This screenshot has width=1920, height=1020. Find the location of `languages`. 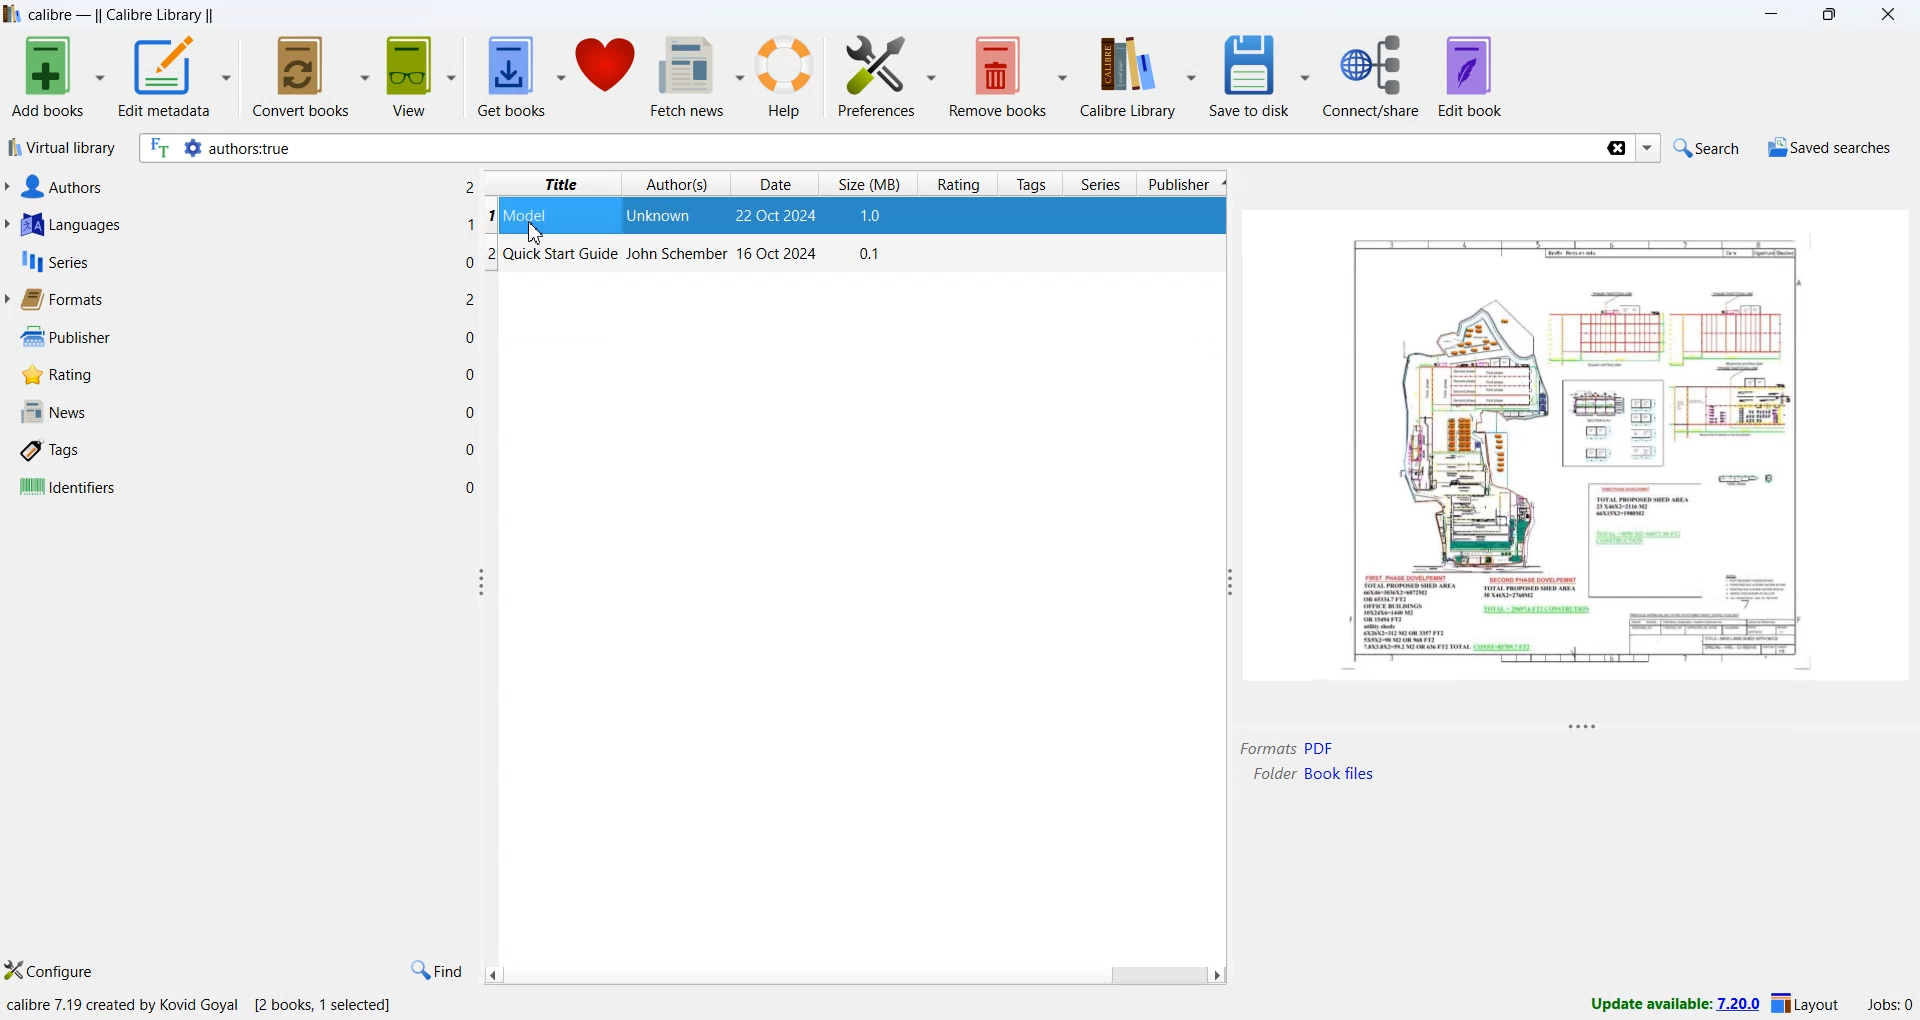

languages is located at coordinates (68, 227).